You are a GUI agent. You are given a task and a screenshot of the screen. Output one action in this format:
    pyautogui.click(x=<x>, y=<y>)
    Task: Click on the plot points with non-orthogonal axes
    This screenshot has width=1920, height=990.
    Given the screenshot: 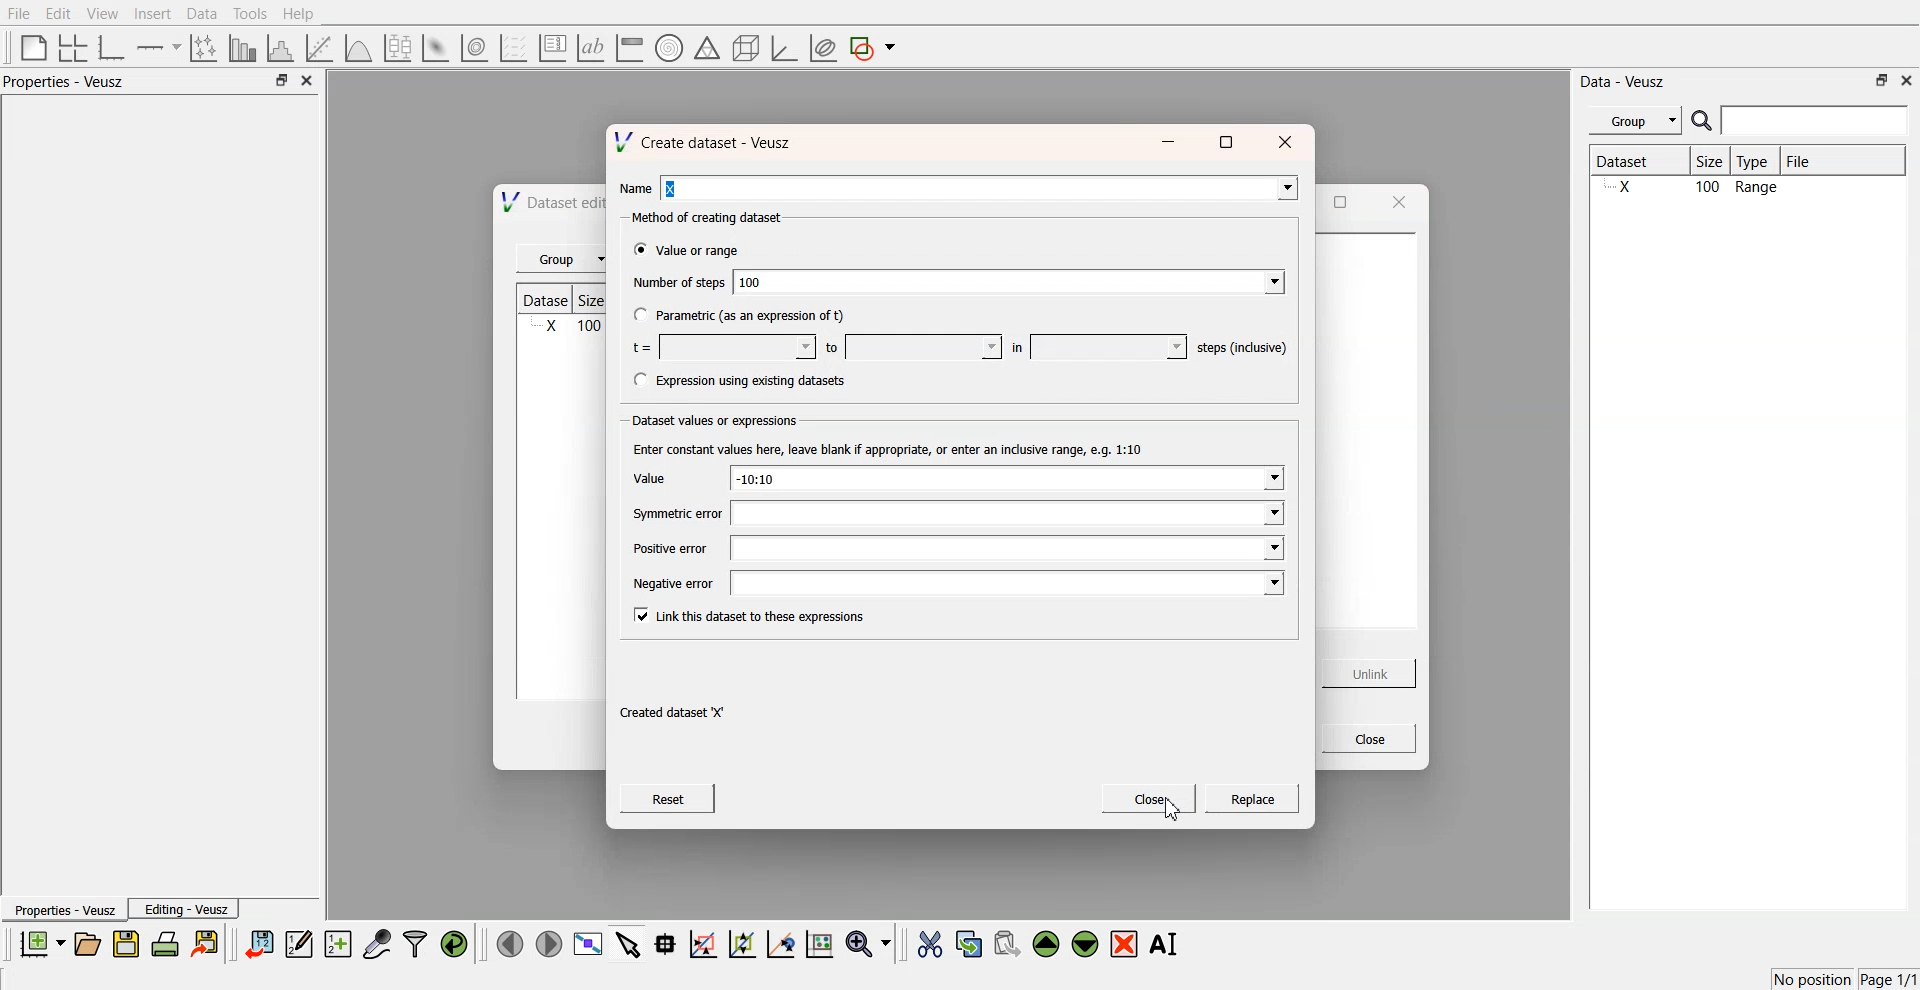 What is the action you would take?
    pyautogui.click(x=202, y=47)
    